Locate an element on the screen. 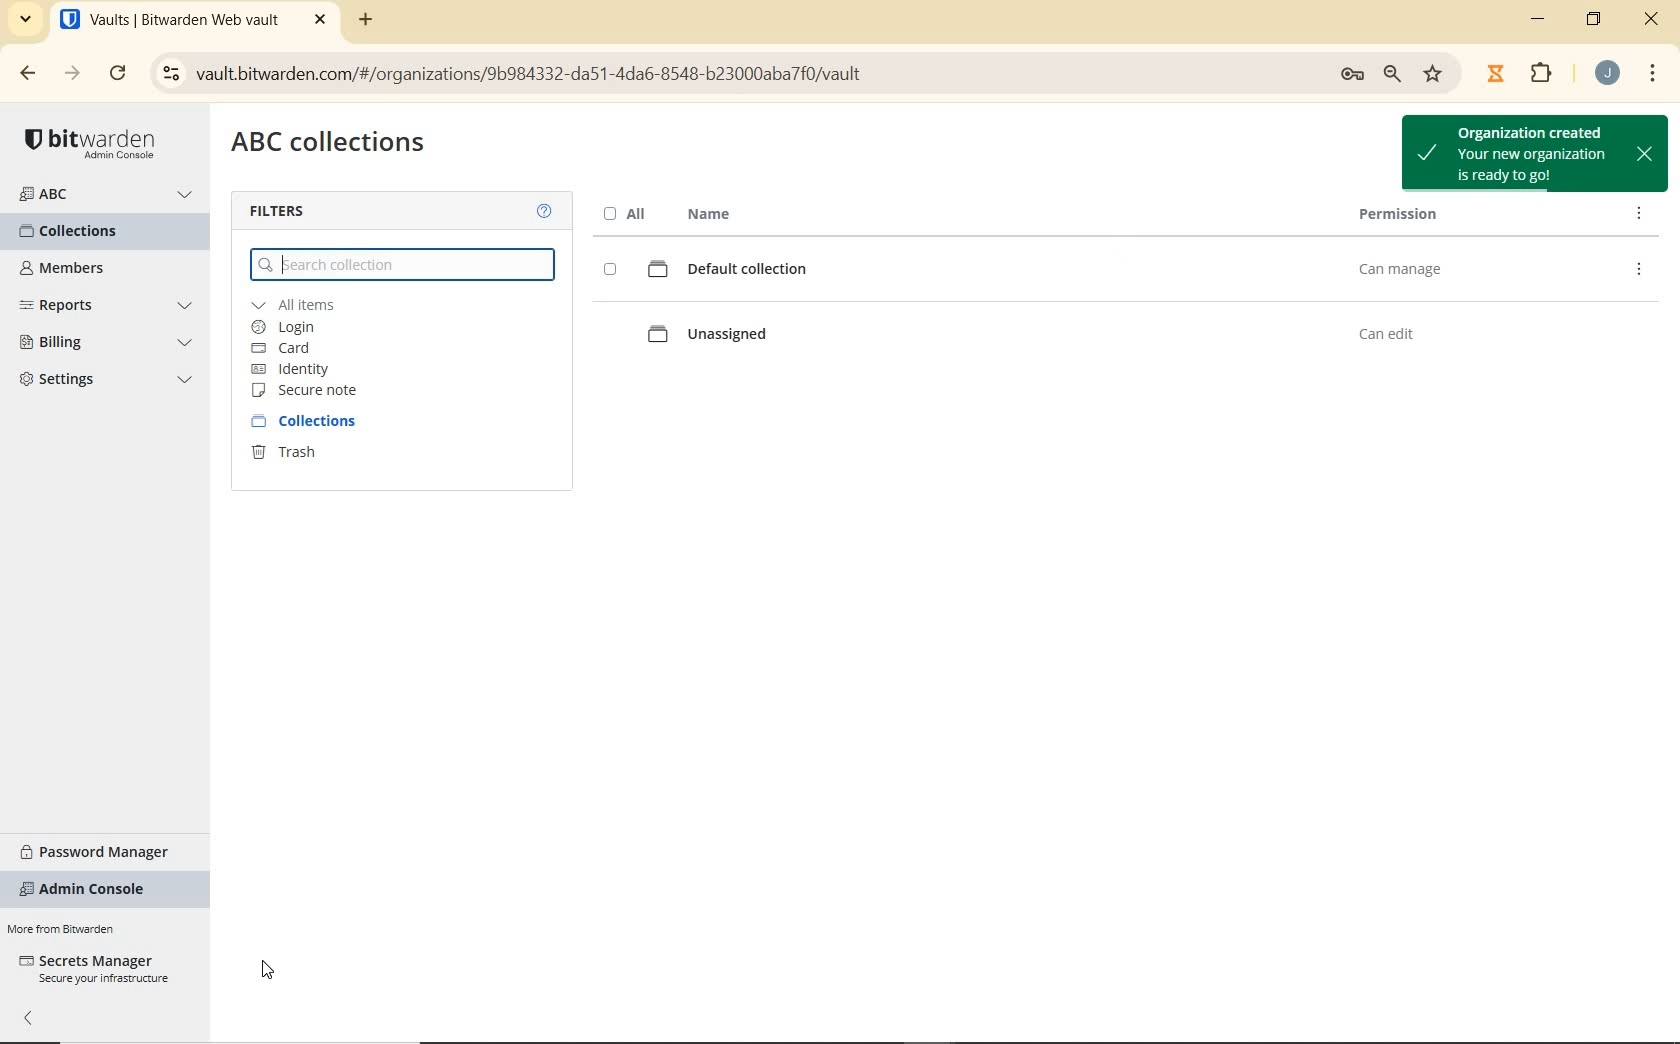 This screenshot has height=1044, width=1680. BACK is located at coordinates (18, 73).